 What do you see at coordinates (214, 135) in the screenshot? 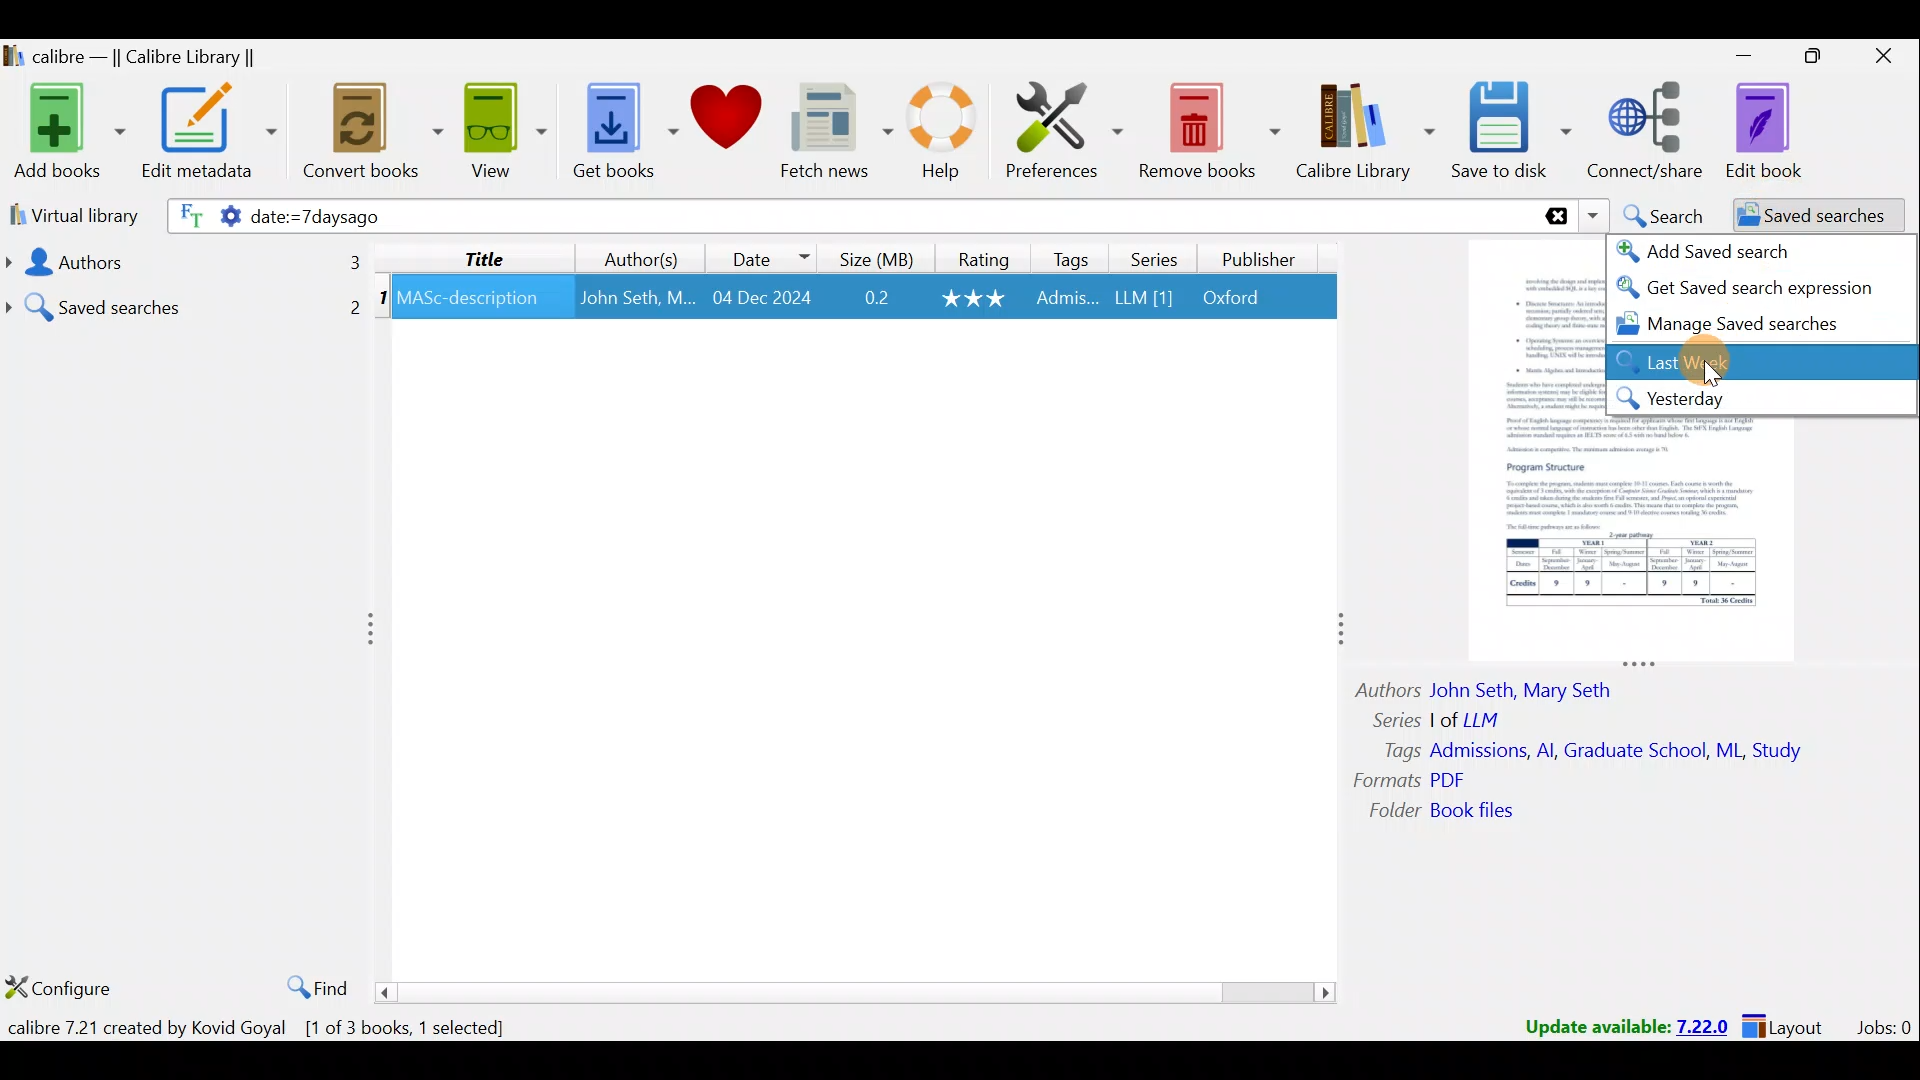
I see `Edit metadata` at bounding box center [214, 135].